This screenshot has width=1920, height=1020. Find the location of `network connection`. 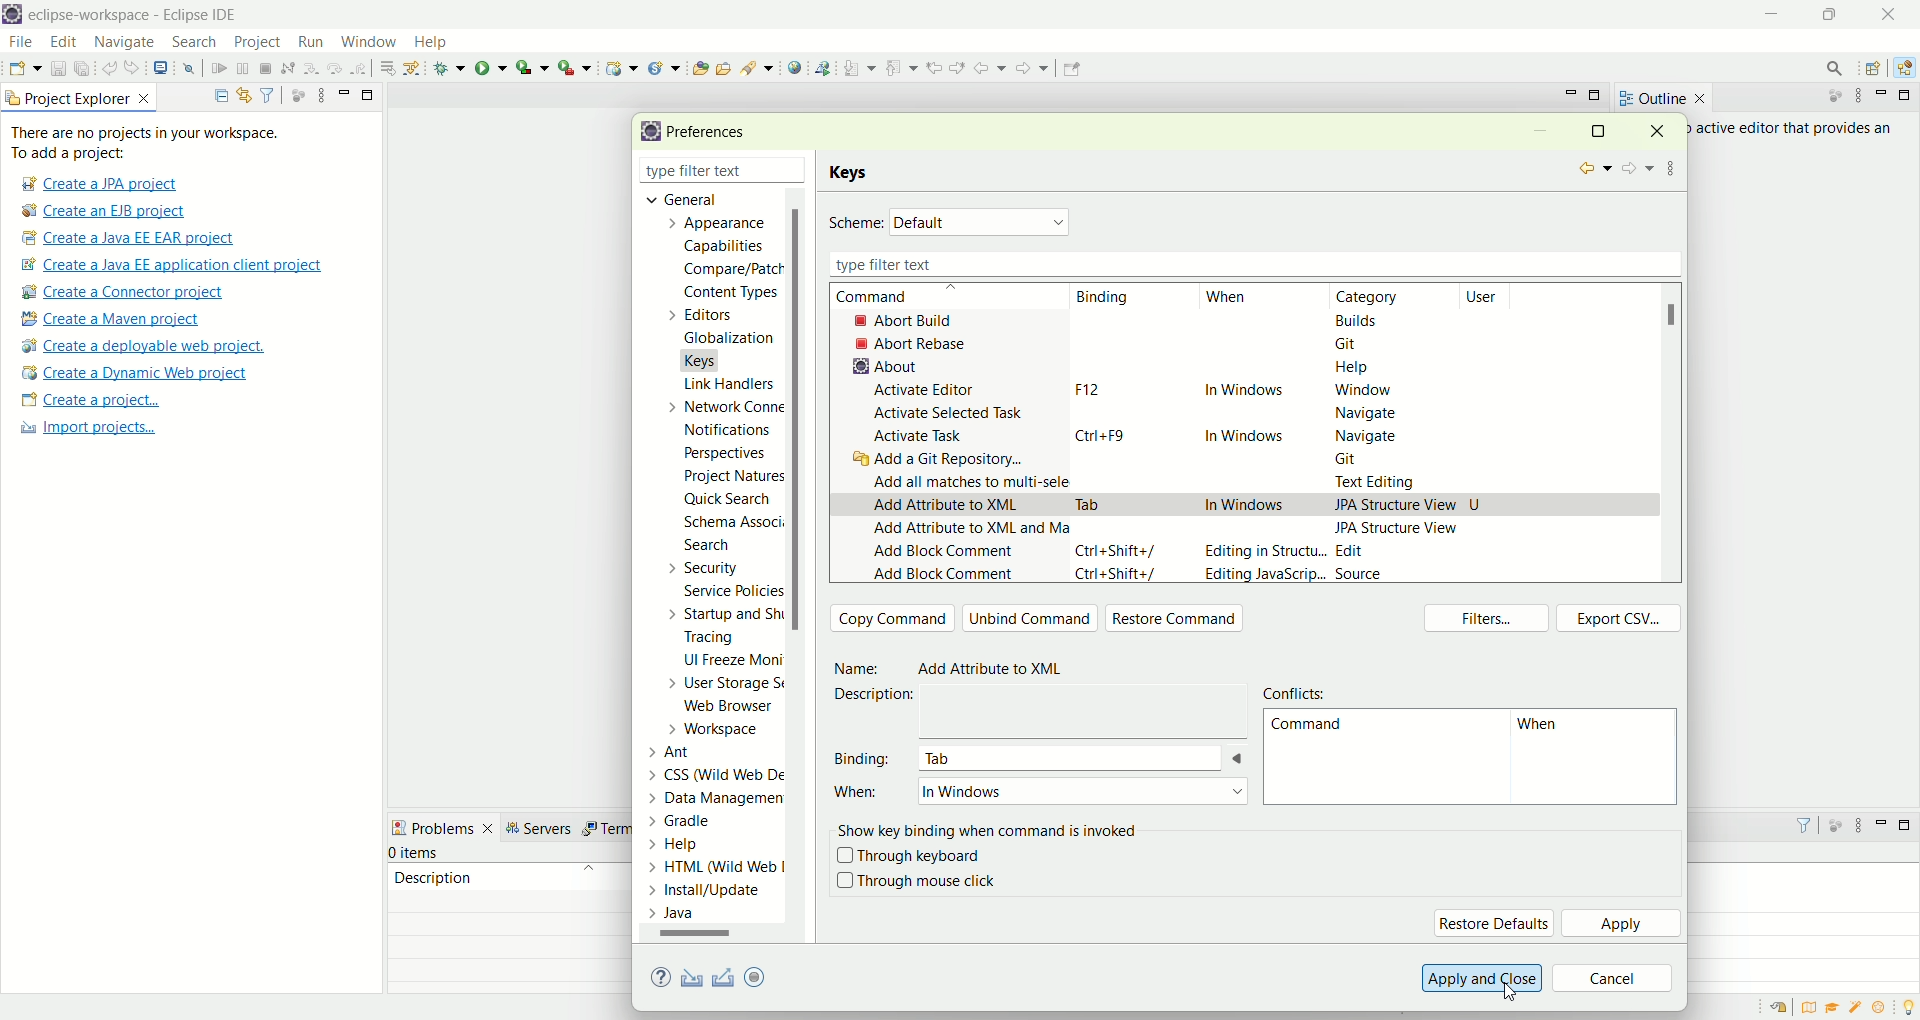

network connection is located at coordinates (721, 406).